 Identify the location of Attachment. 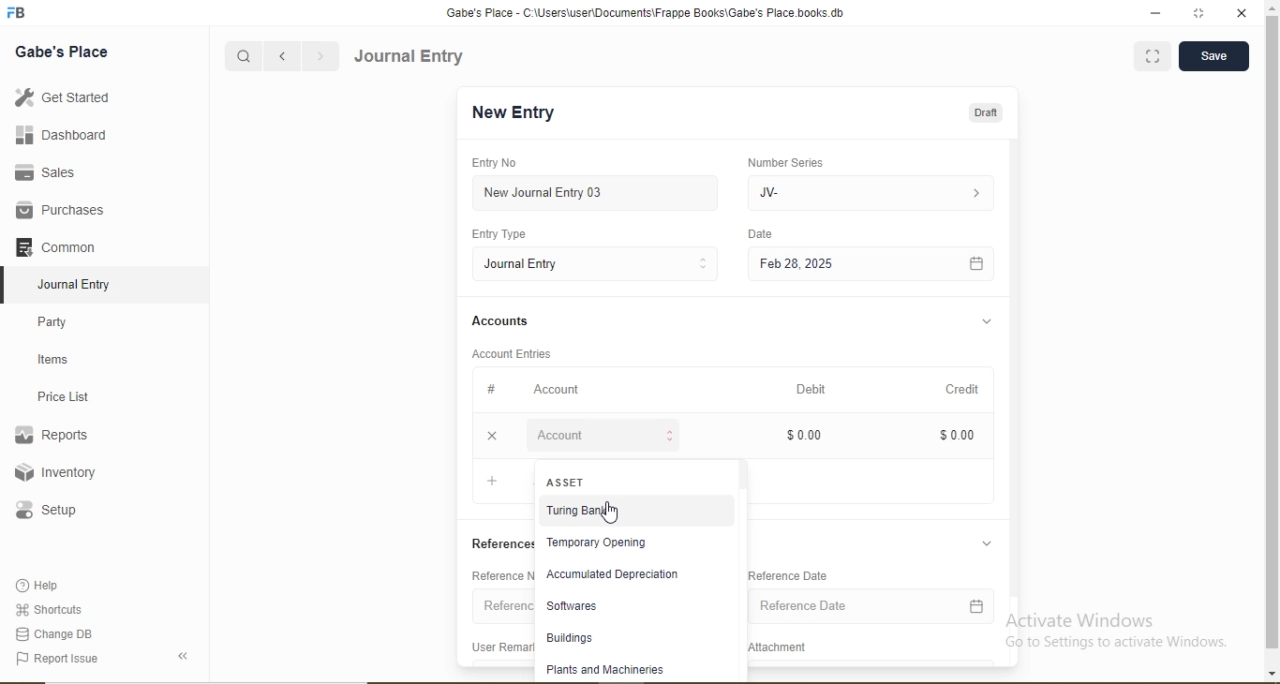
(780, 647).